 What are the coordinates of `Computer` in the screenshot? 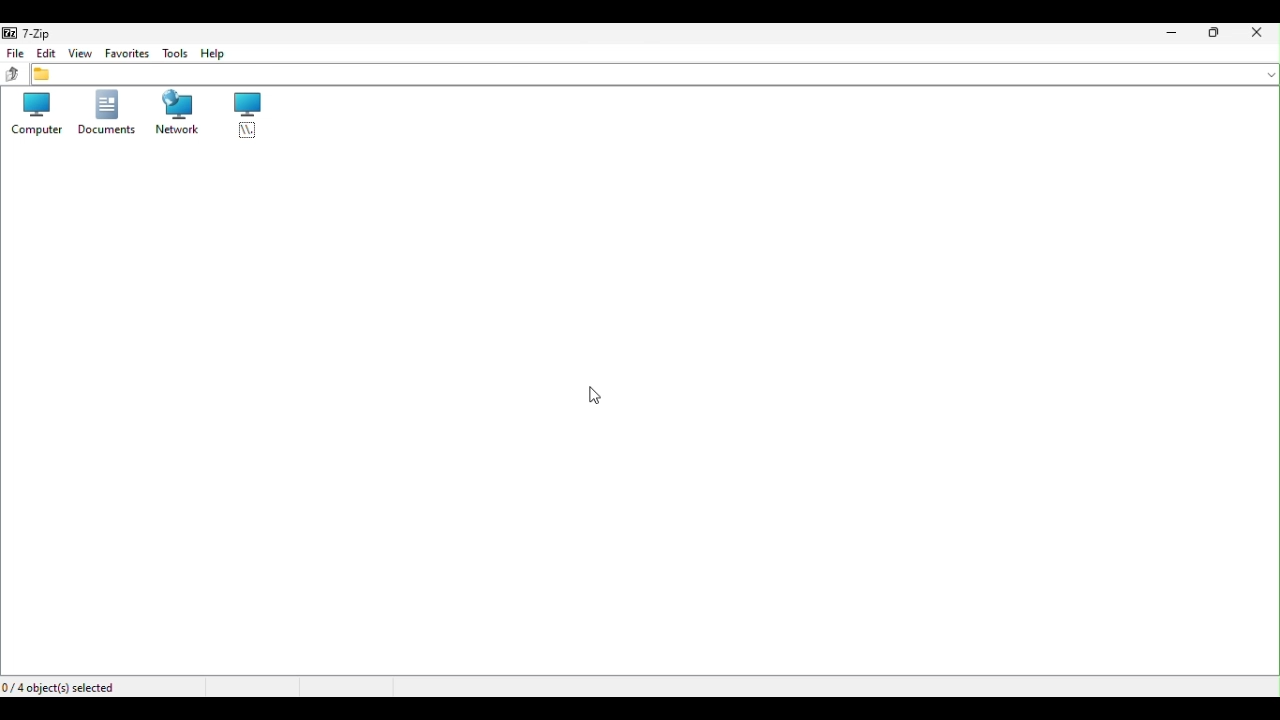 It's located at (32, 113).